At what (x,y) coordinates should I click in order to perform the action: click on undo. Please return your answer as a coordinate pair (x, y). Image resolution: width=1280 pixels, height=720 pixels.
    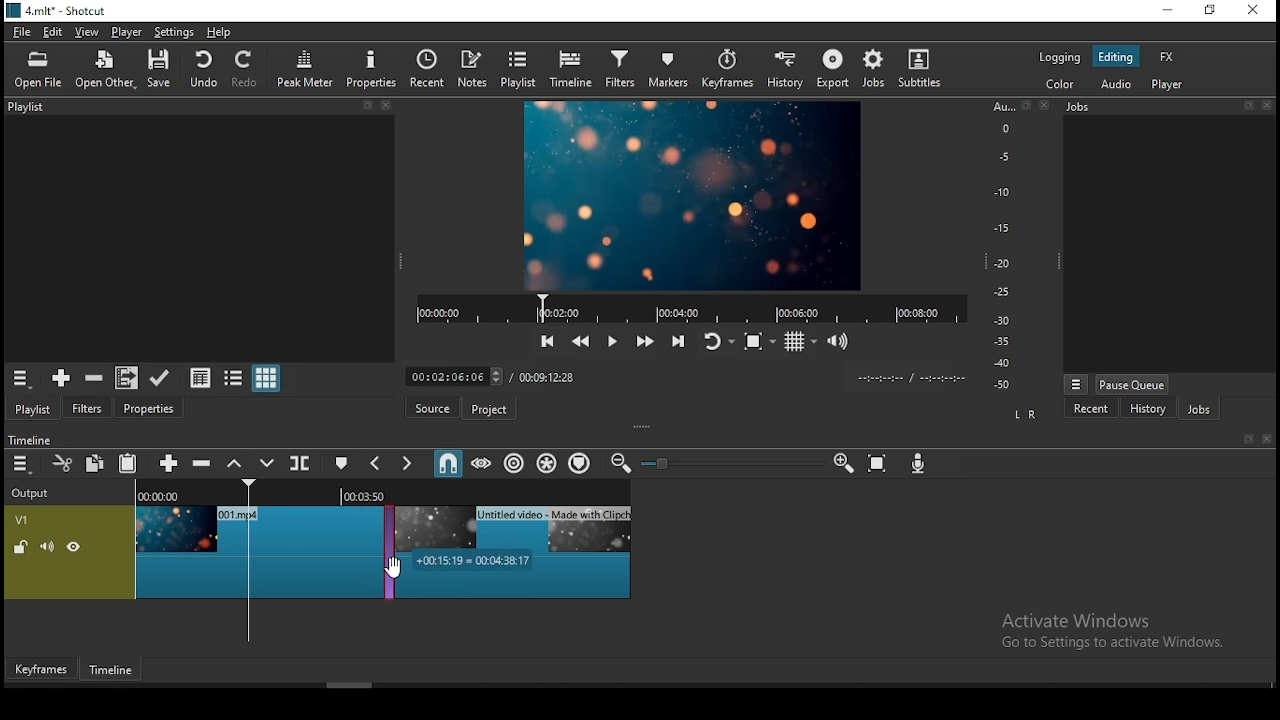
    Looking at the image, I should click on (203, 68).